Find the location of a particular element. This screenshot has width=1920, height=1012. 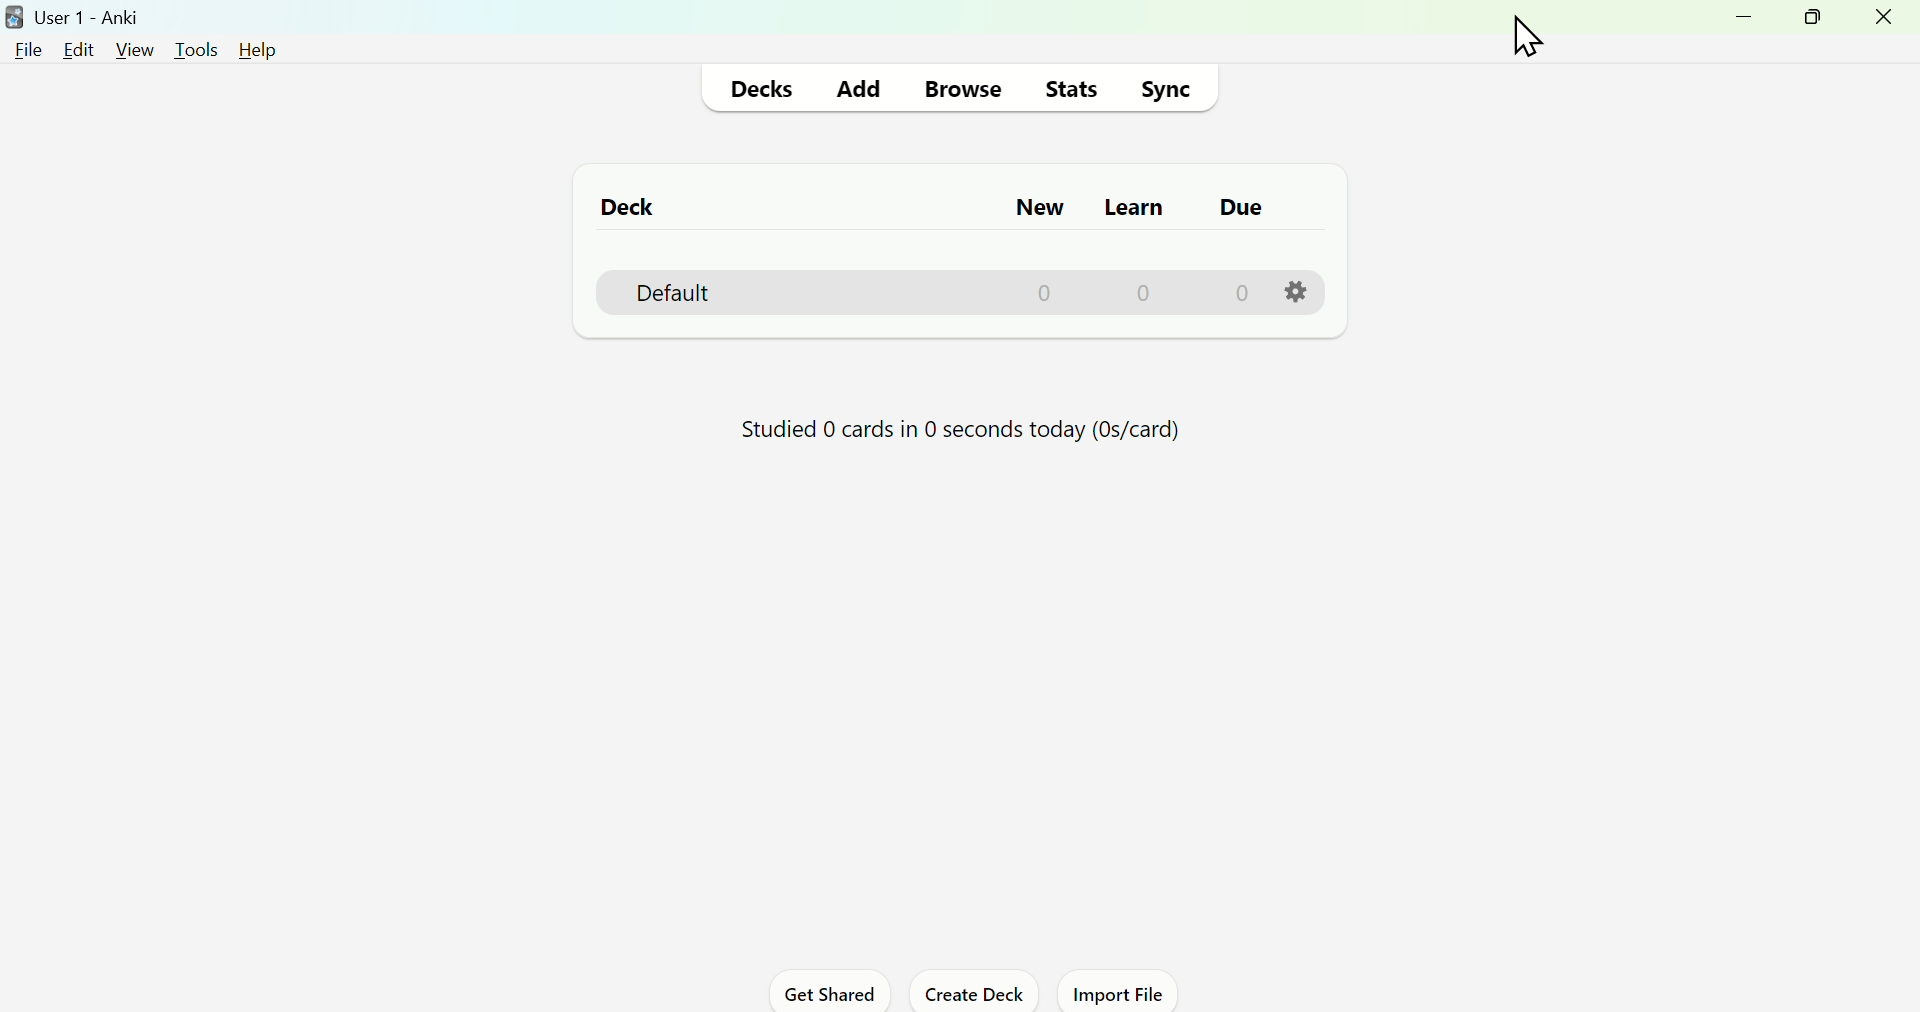

Edit is located at coordinates (75, 53).